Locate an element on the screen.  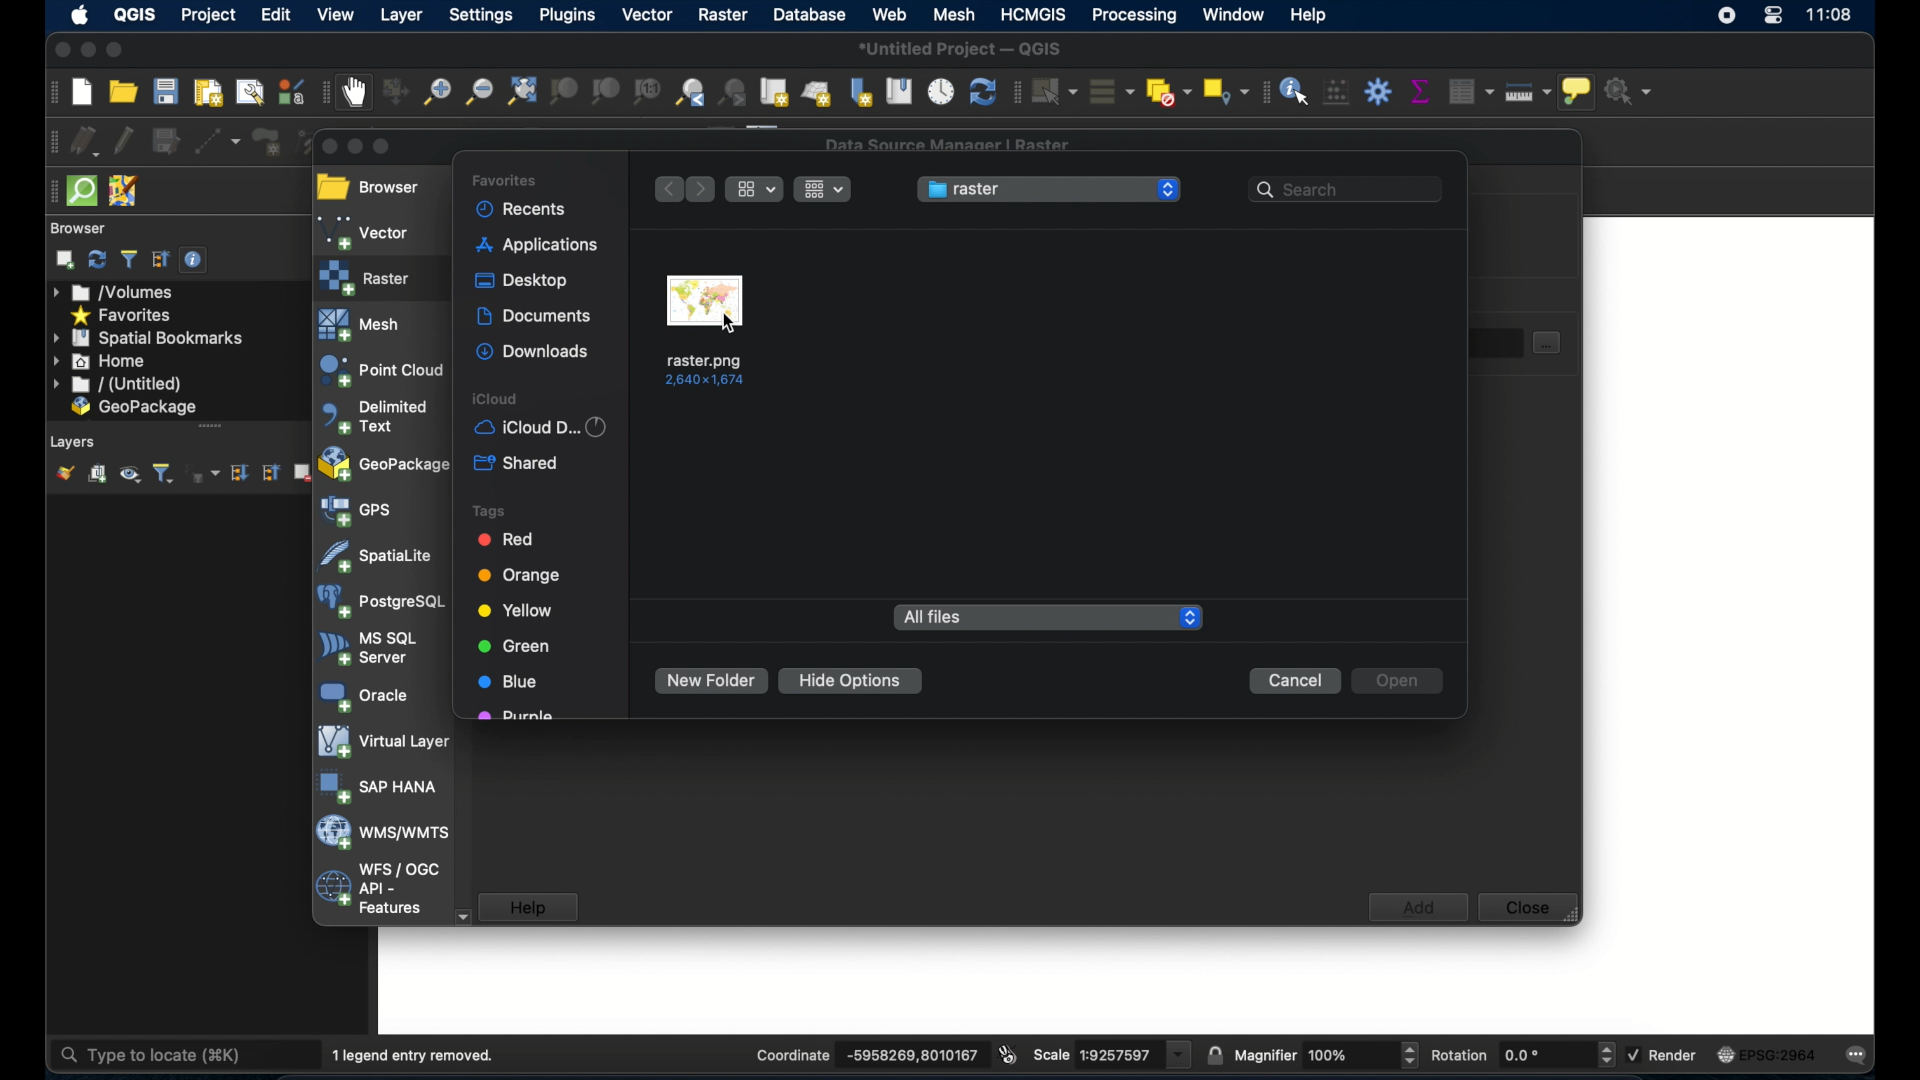
untitled is located at coordinates (115, 385).